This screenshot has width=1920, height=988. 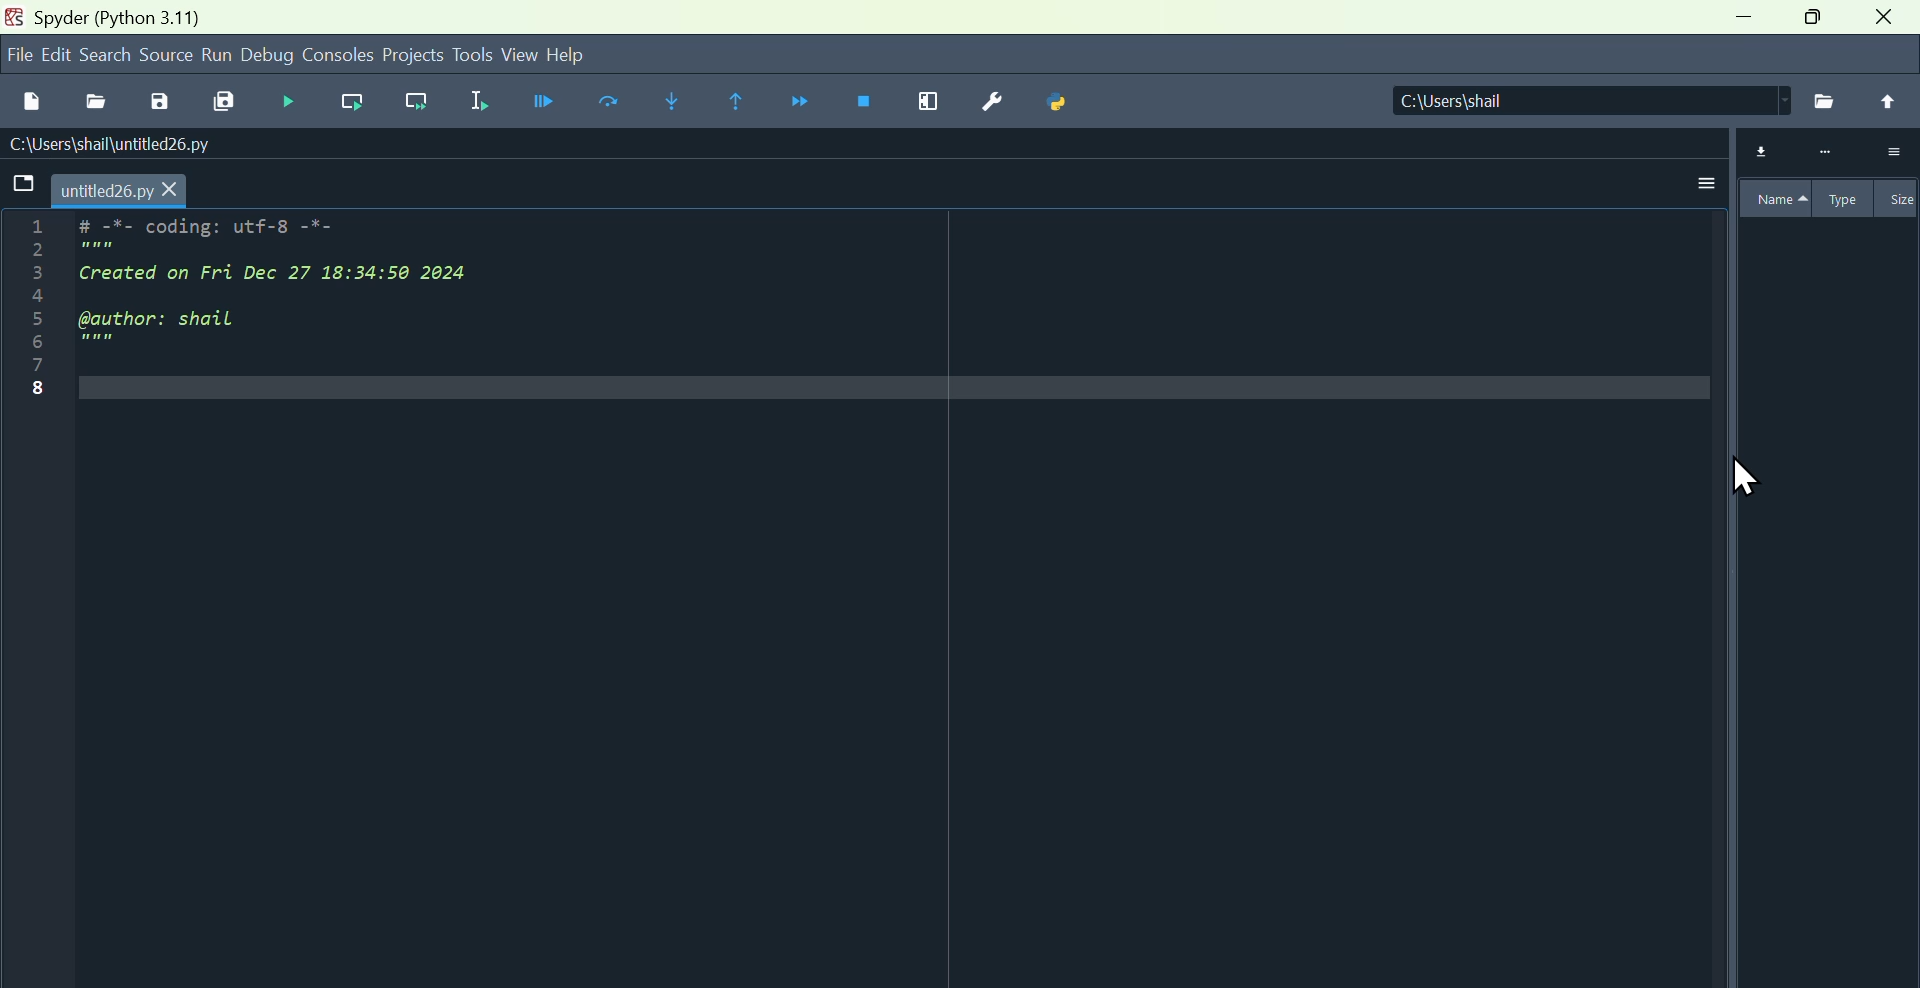 I want to click on Save all, so click(x=226, y=102).